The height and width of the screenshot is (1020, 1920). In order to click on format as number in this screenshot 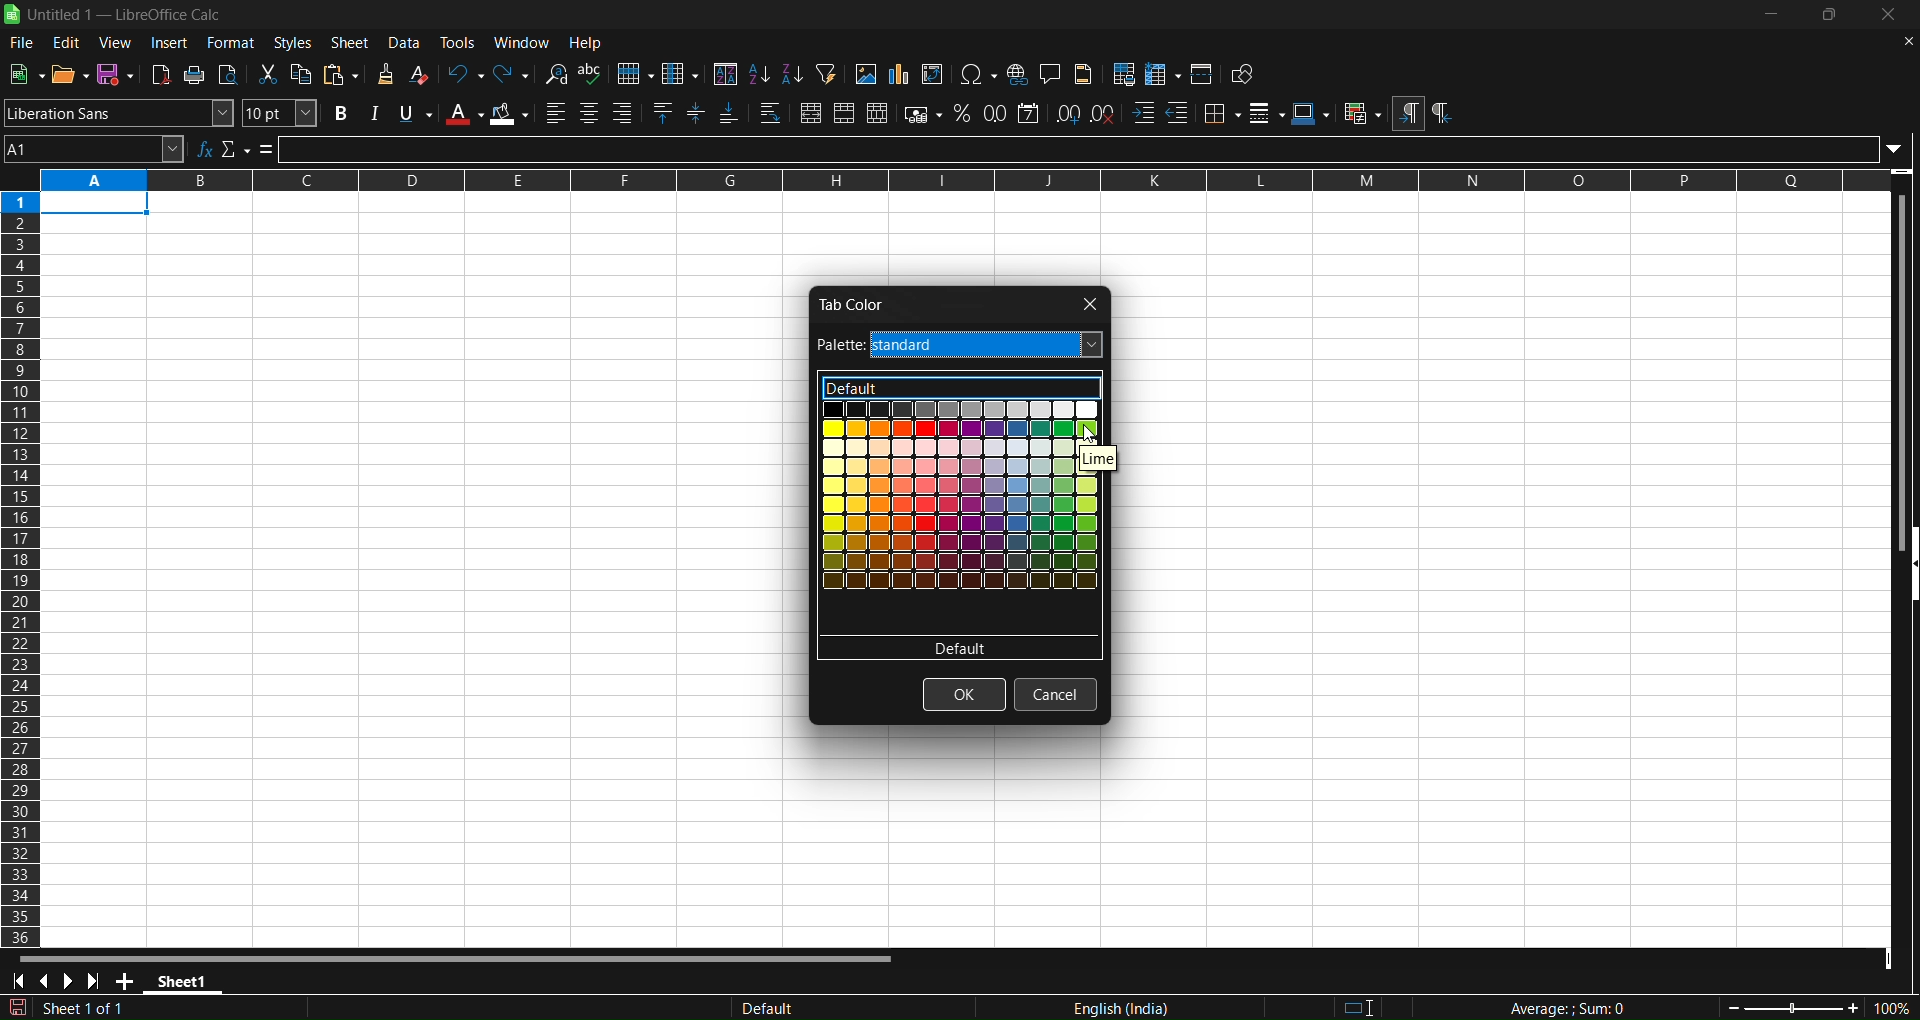, I will do `click(997, 113)`.